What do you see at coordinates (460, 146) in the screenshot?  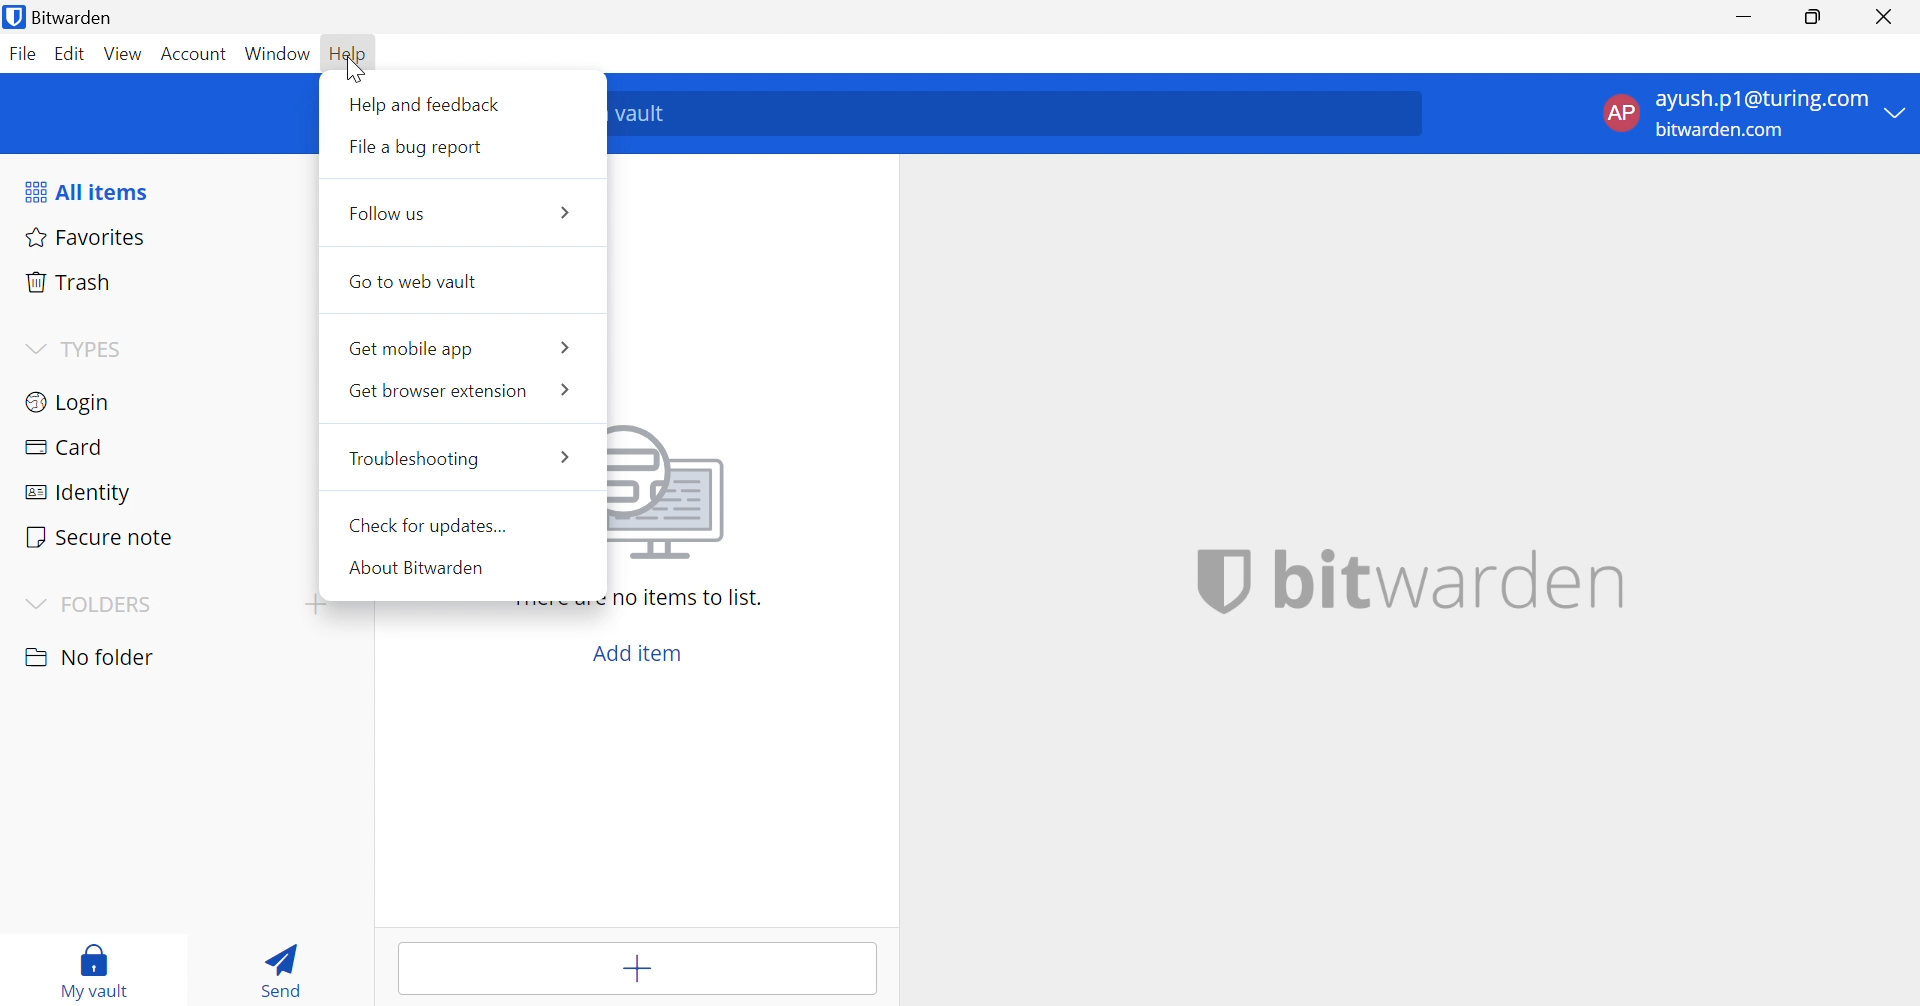 I see `File a bug report` at bounding box center [460, 146].